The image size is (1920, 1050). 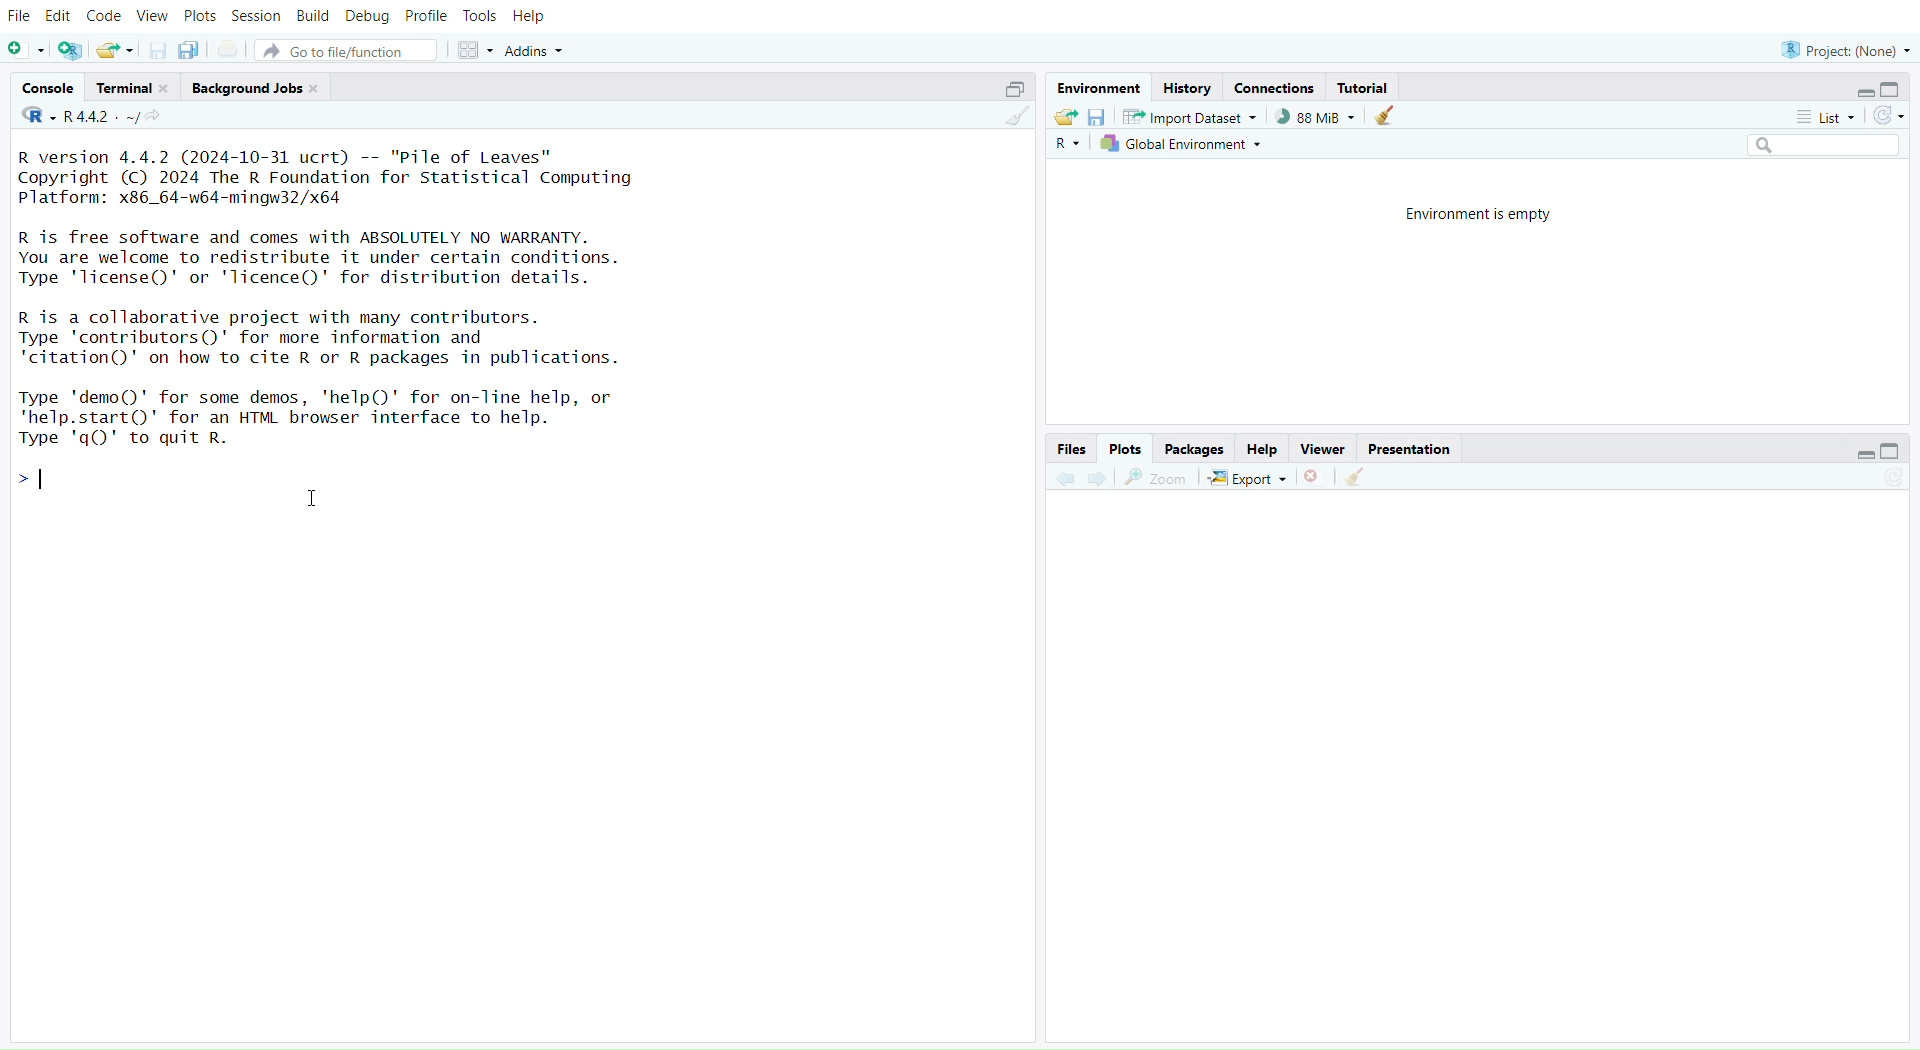 I want to click on save current document, so click(x=157, y=51).